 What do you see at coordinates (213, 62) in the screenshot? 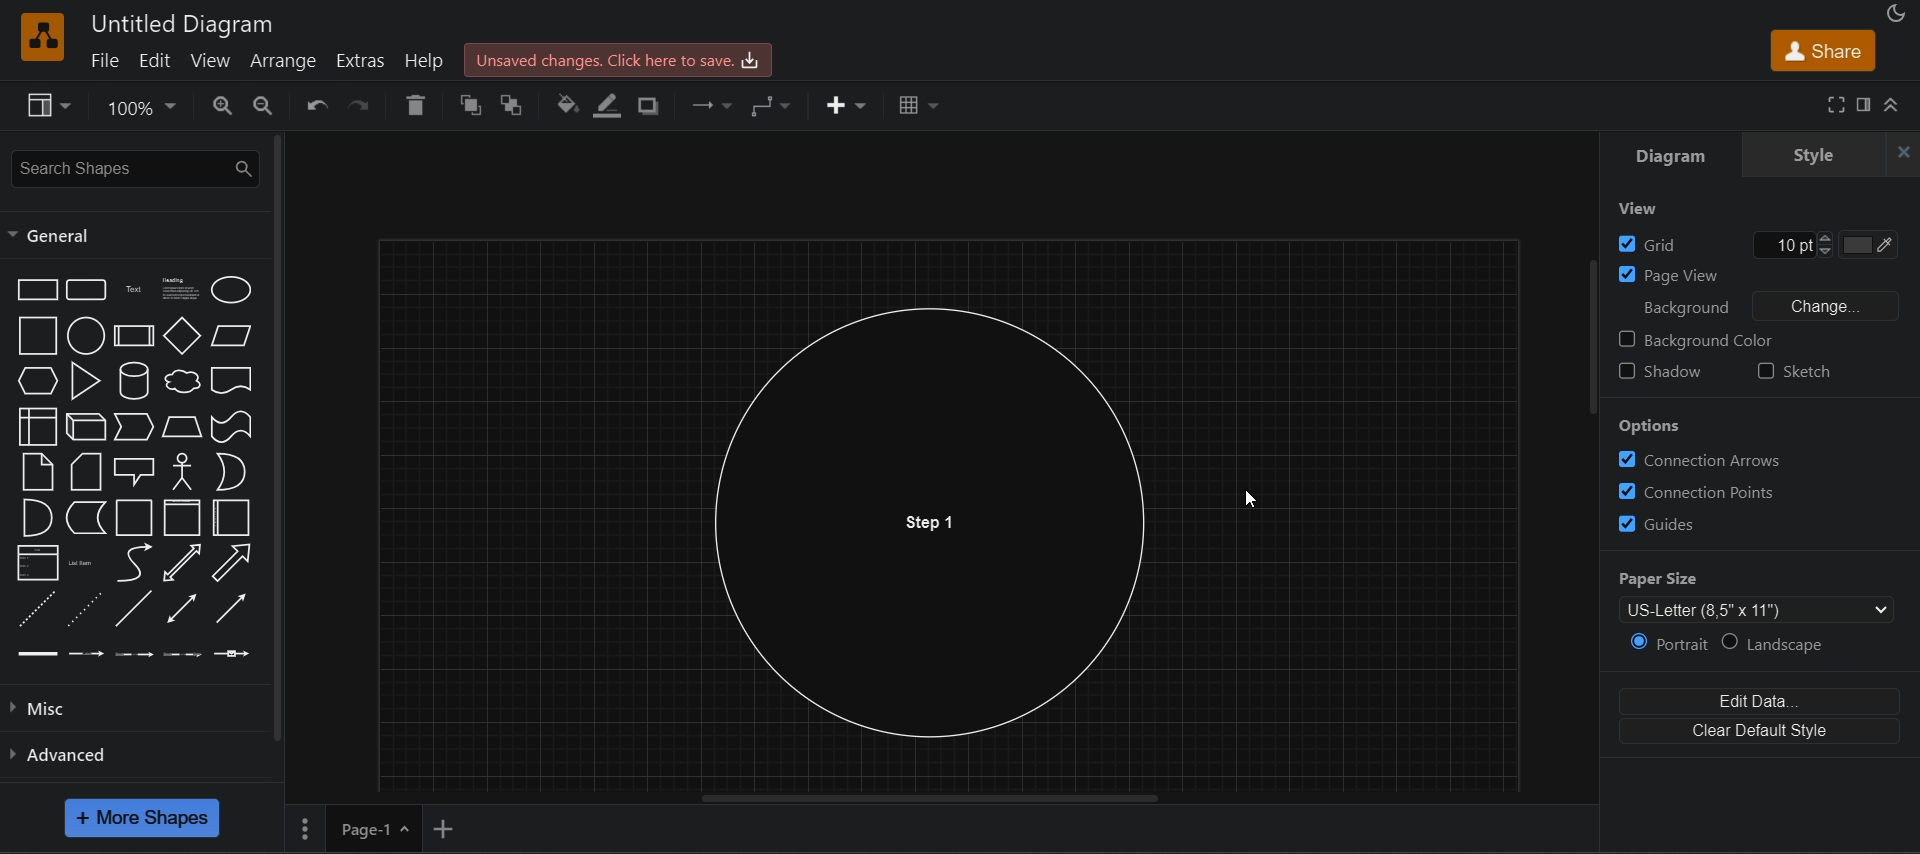
I see `view` at bounding box center [213, 62].